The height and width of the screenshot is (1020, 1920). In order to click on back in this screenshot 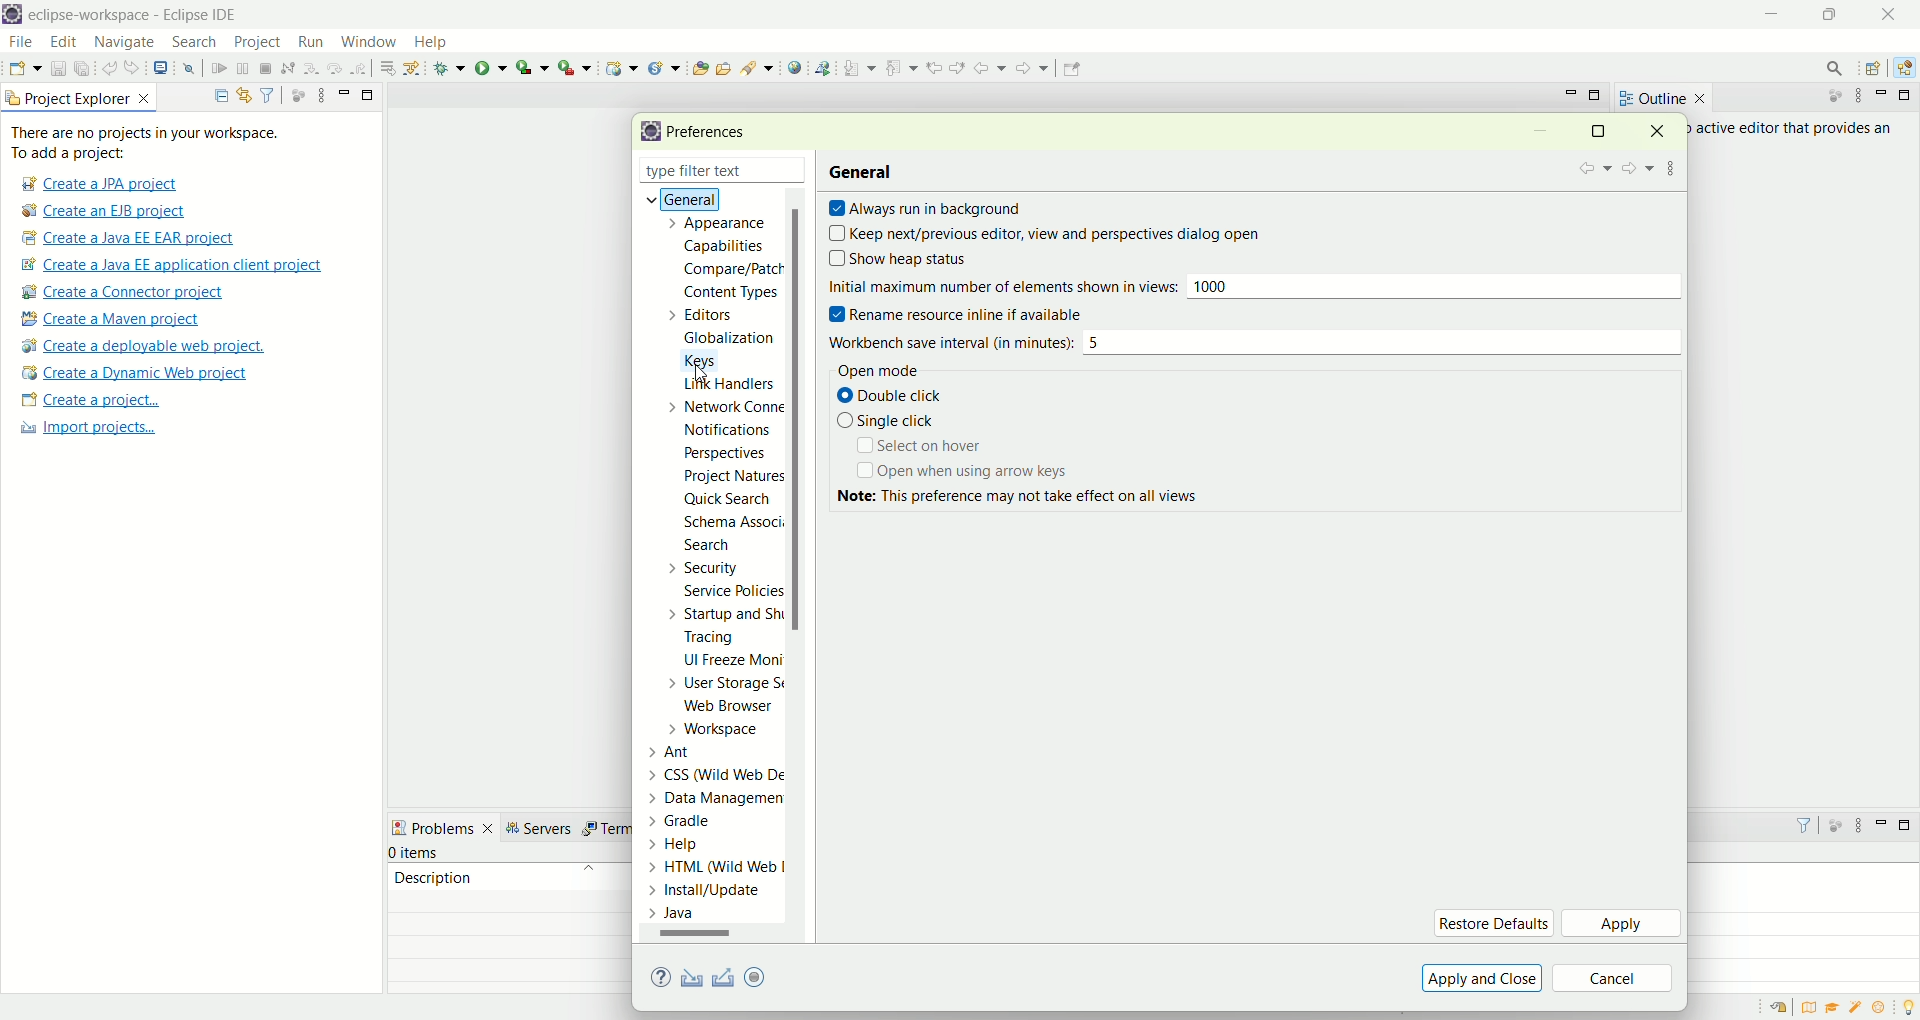, I will do `click(994, 67)`.